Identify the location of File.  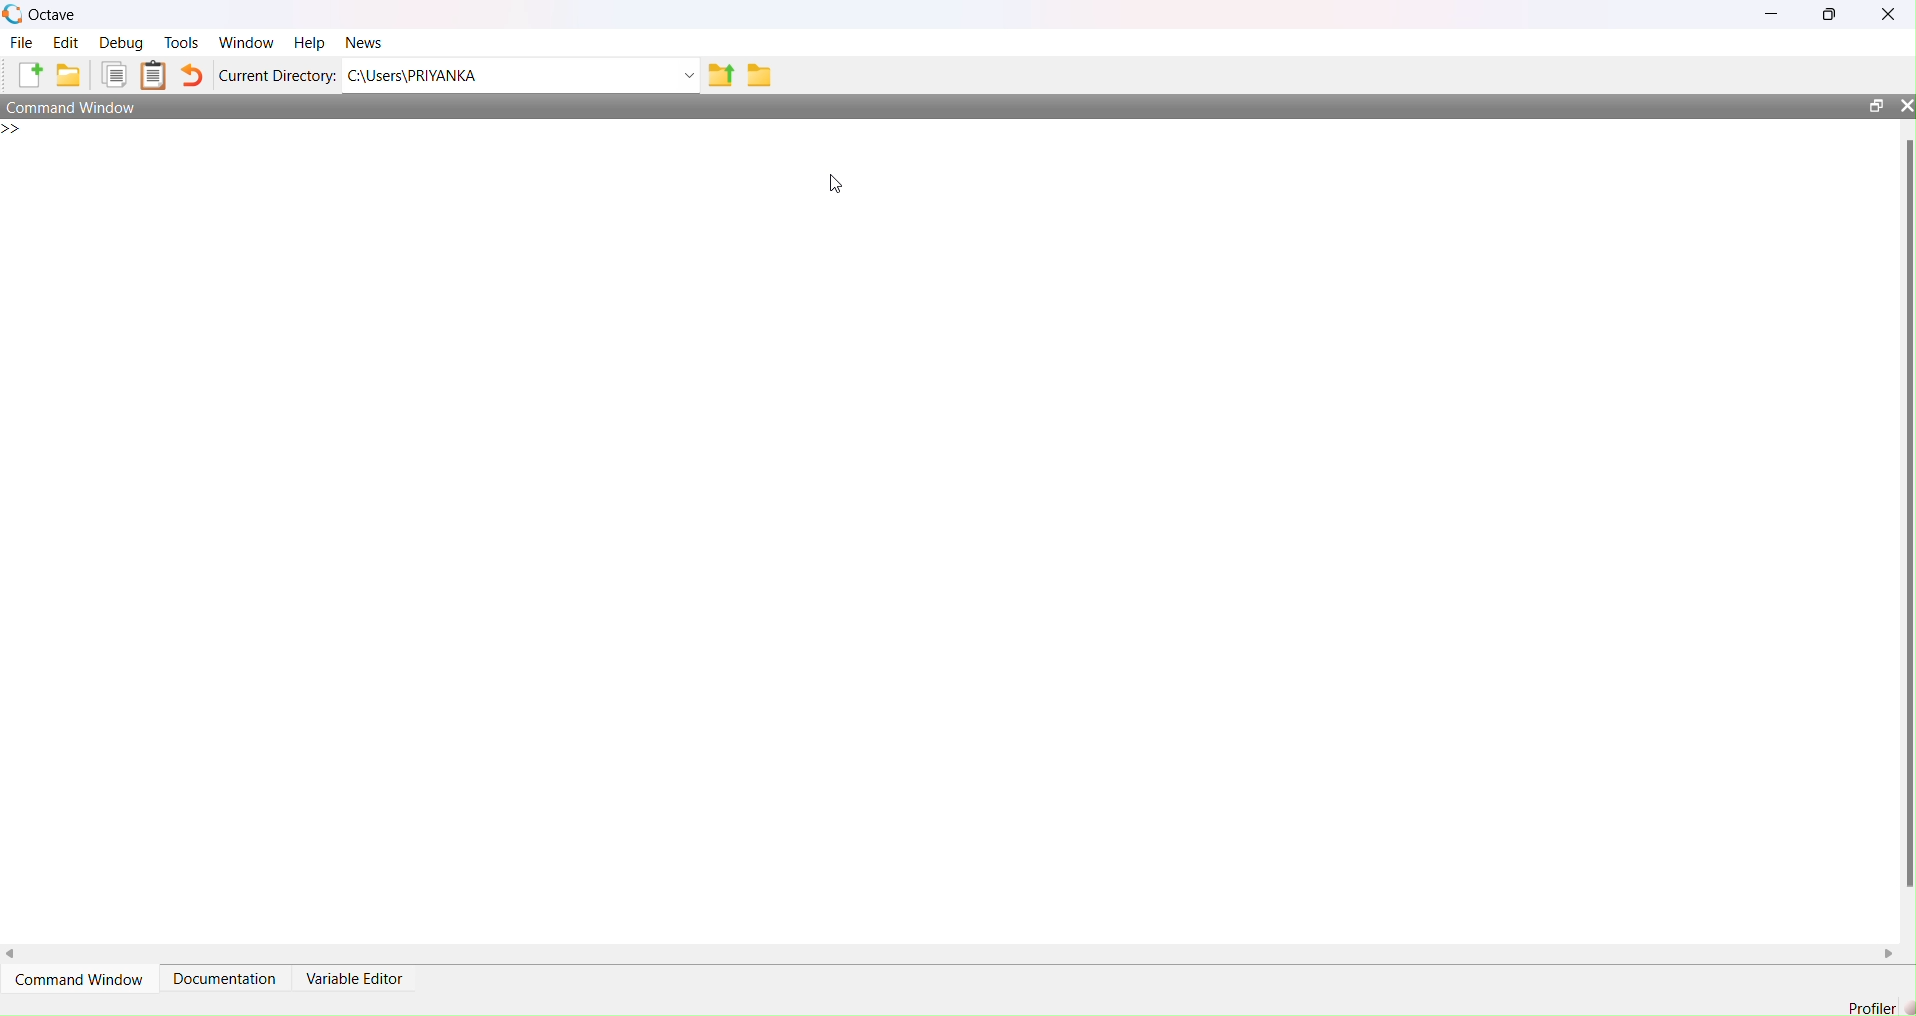
(25, 46).